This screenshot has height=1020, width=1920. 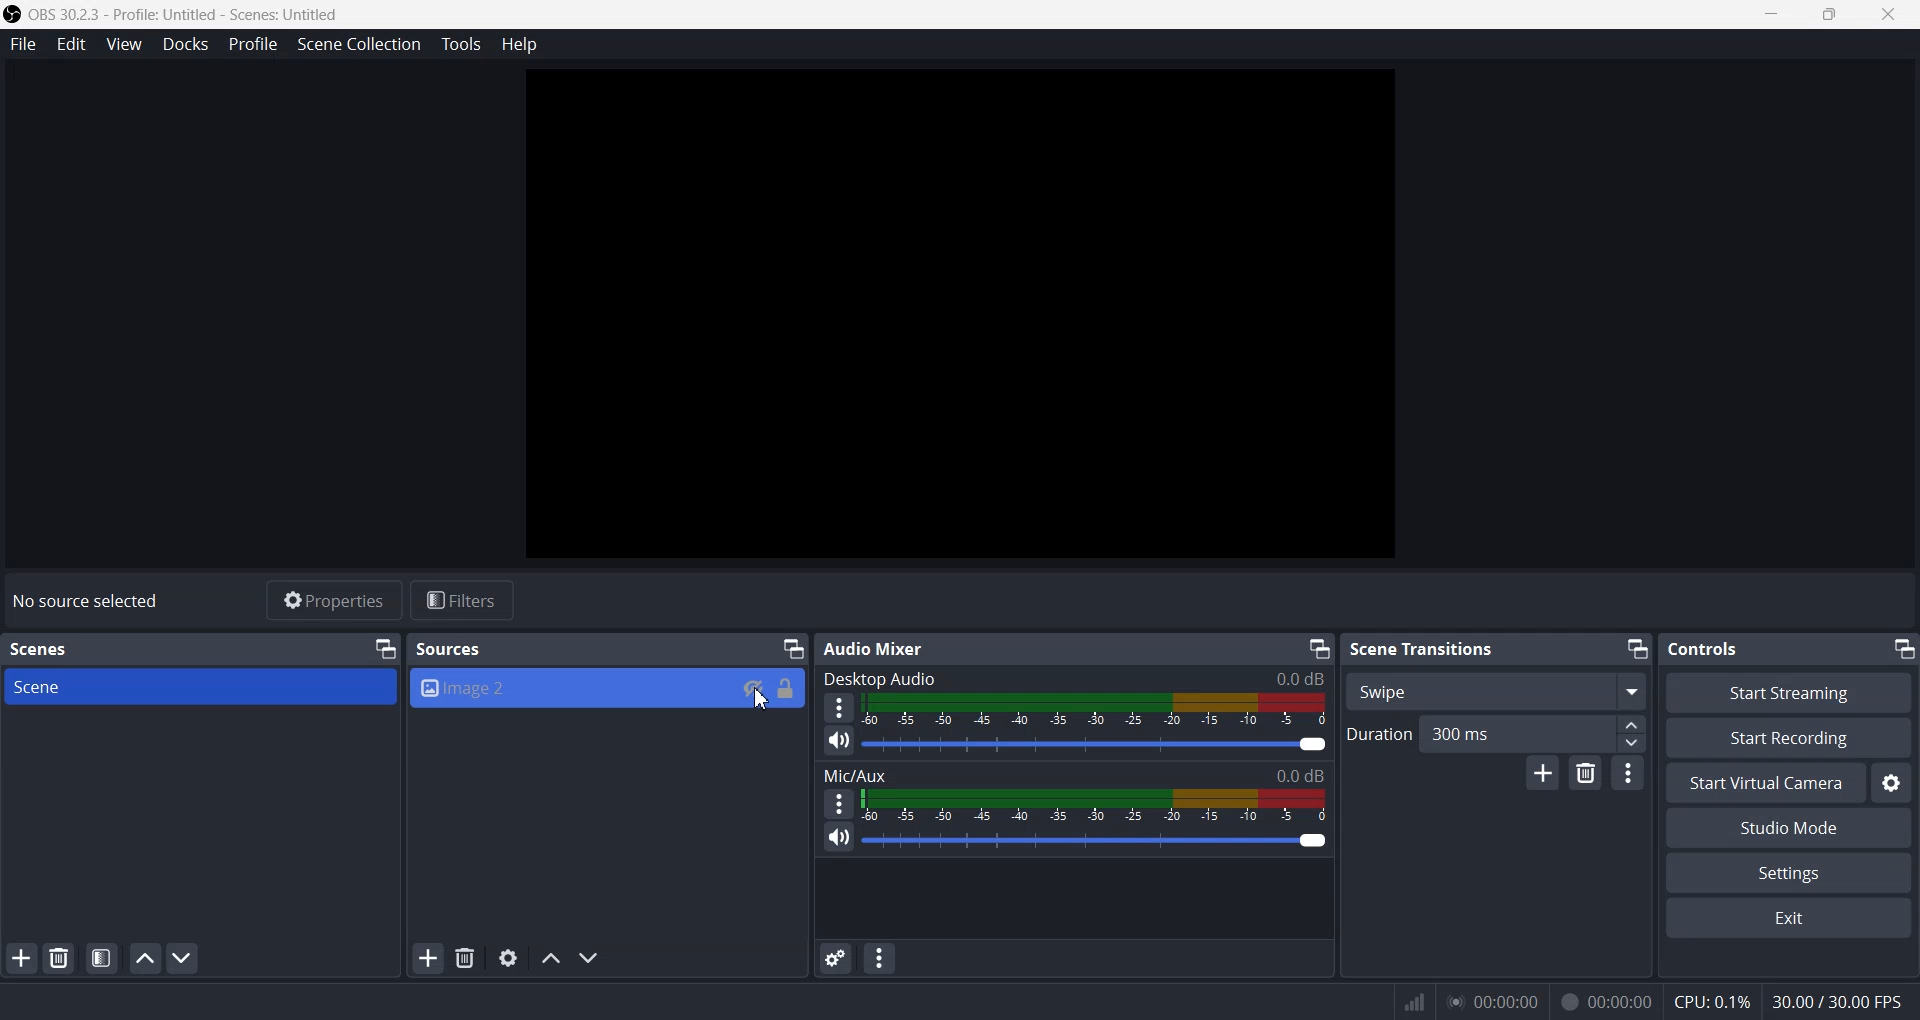 I want to click on Exit, so click(x=1791, y=920).